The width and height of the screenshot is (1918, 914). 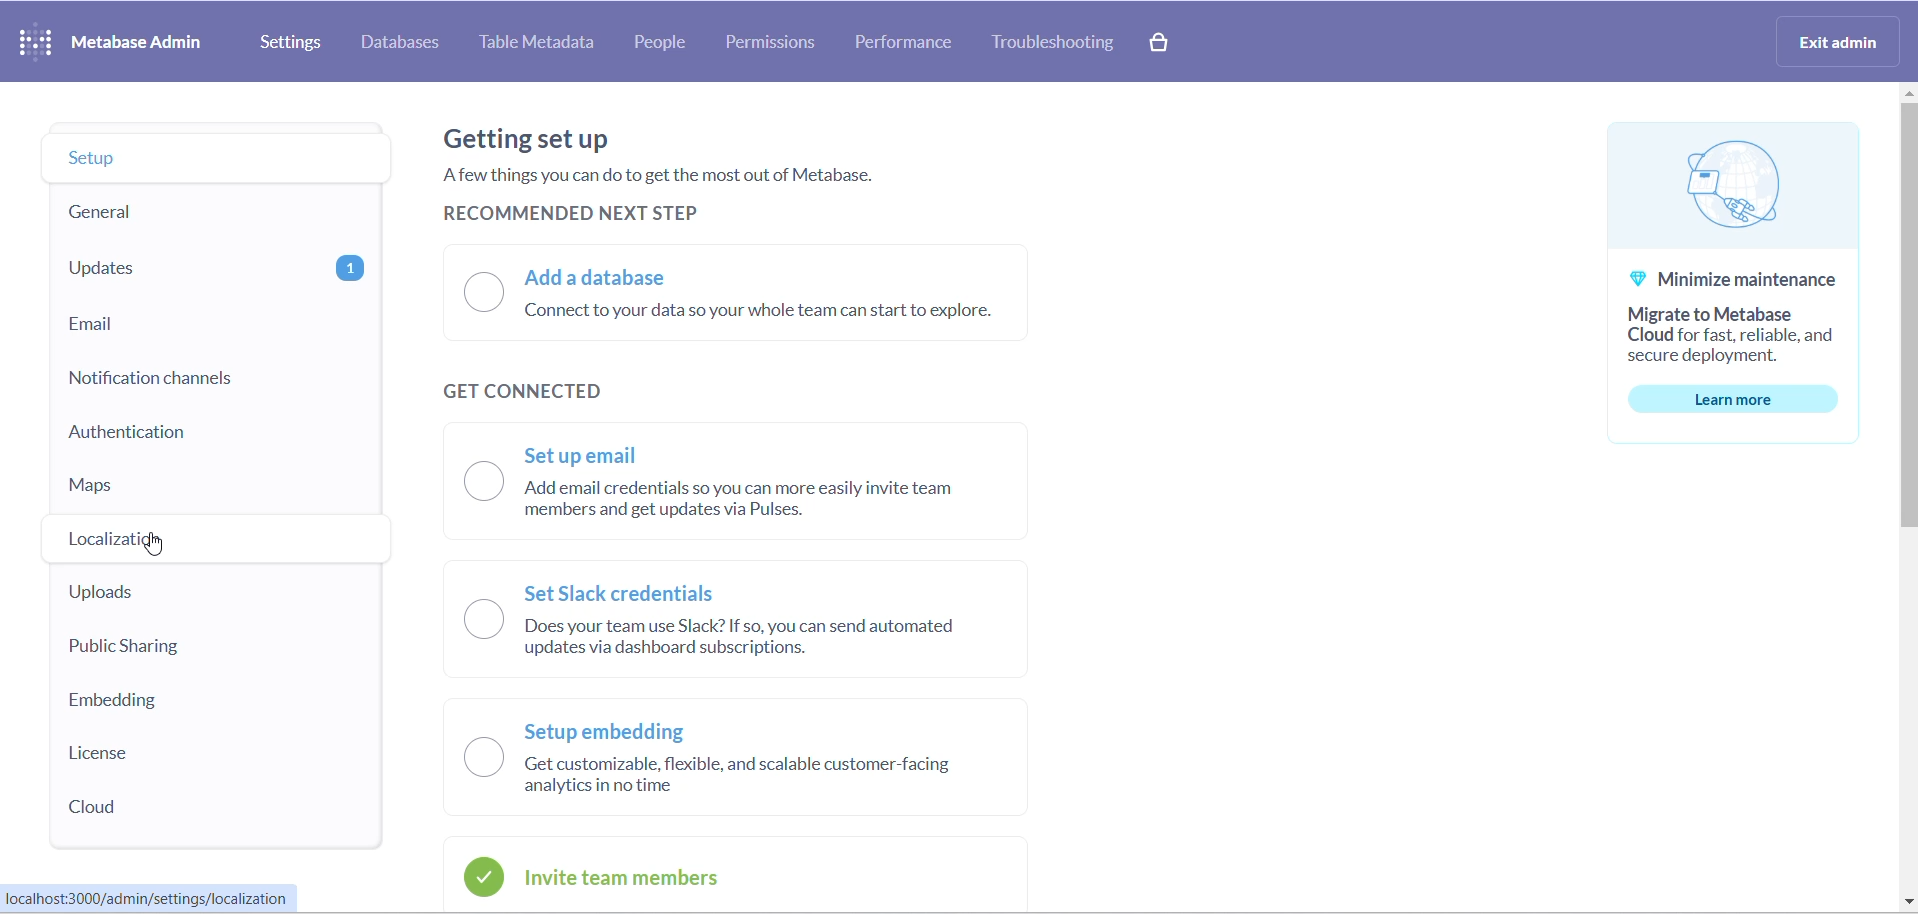 What do you see at coordinates (174, 699) in the screenshot?
I see `EMBEDDDING` at bounding box center [174, 699].